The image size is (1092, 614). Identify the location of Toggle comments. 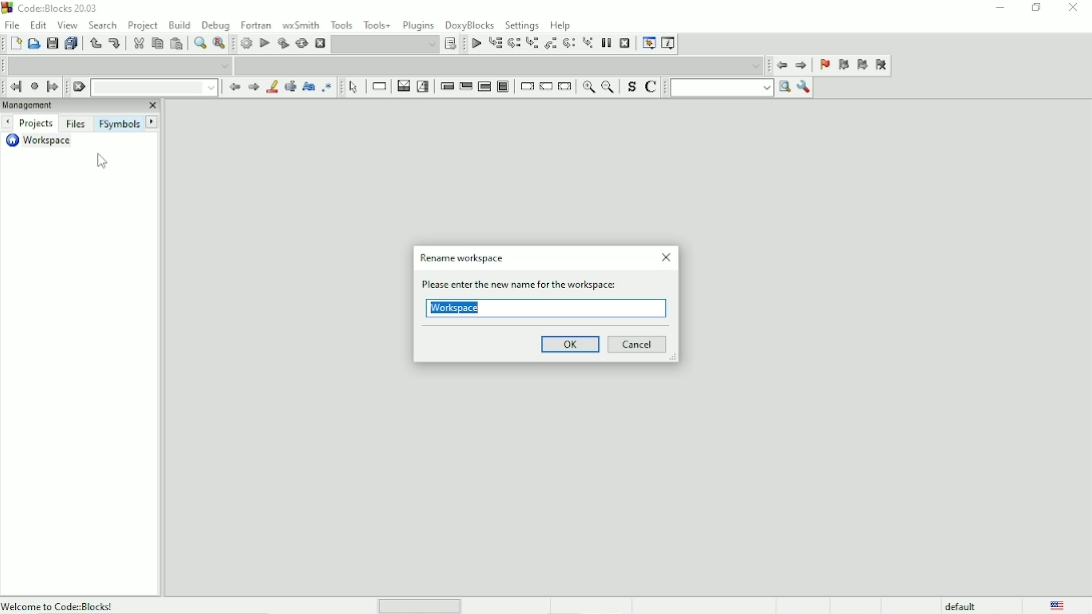
(653, 87).